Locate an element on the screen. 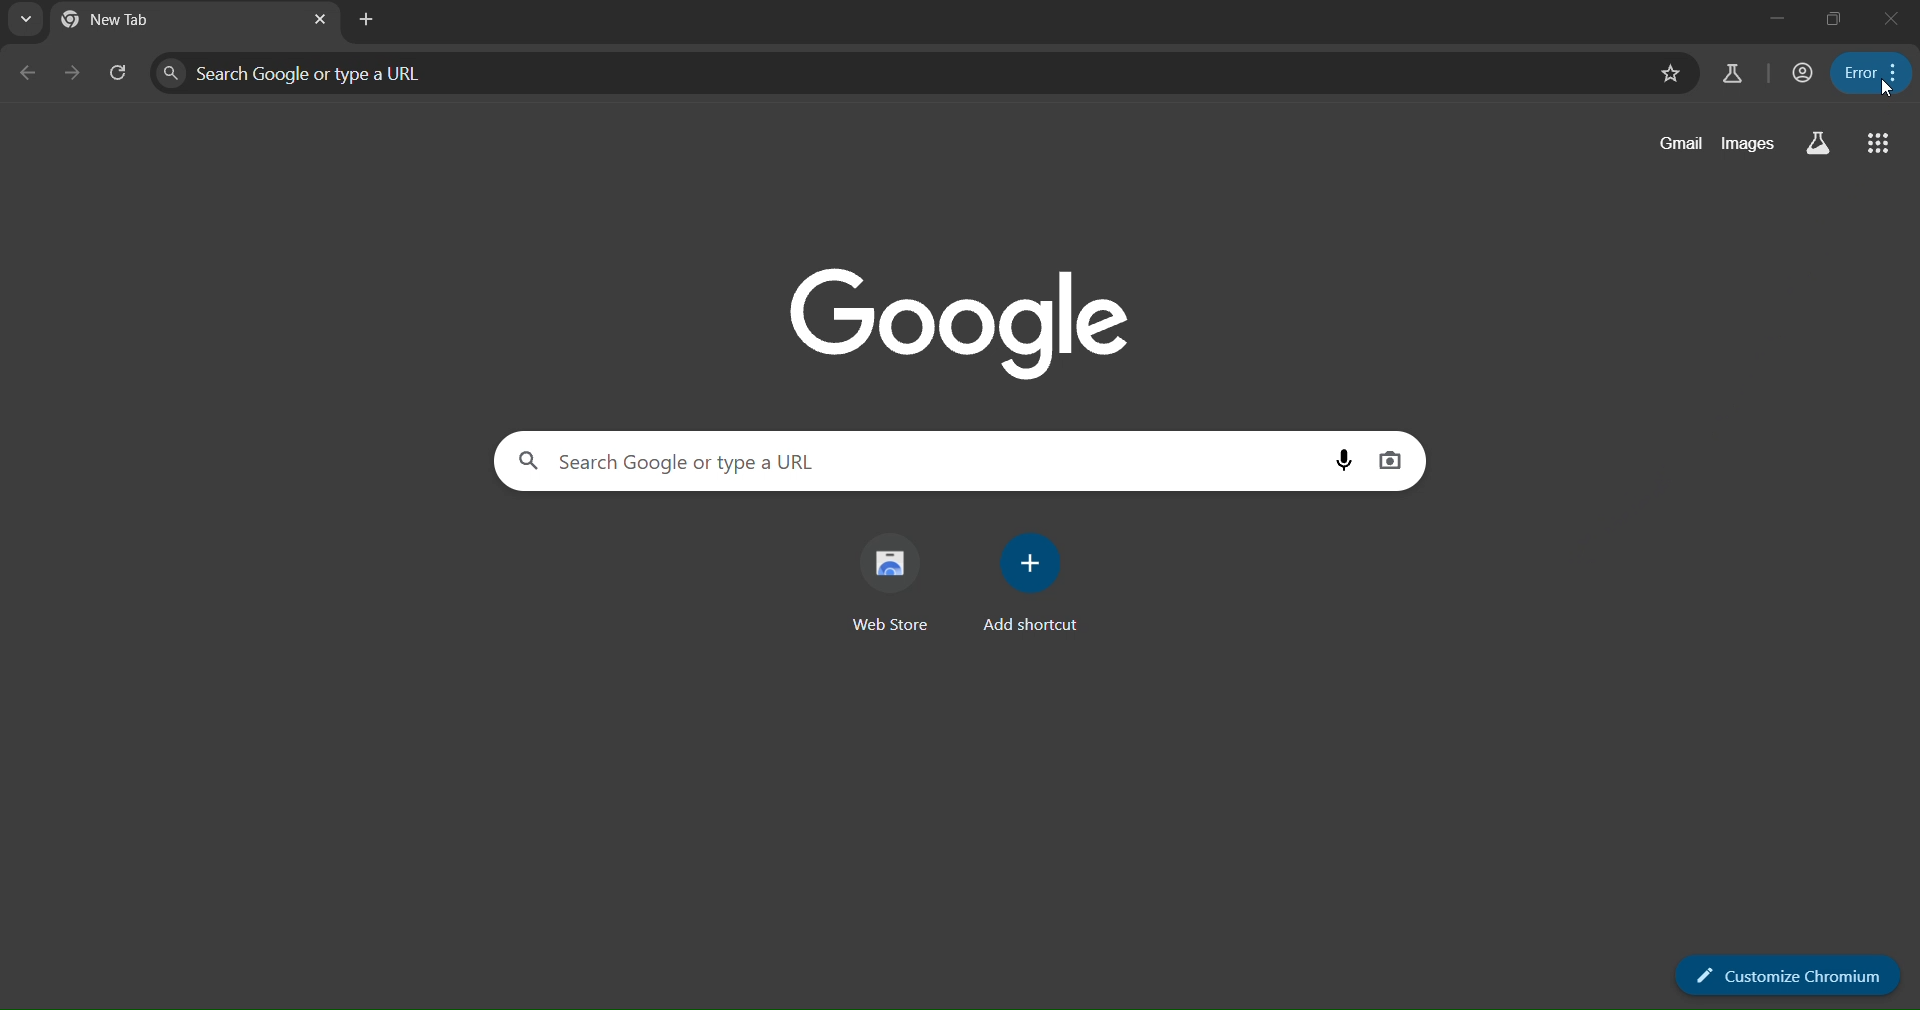 This screenshot has height=1010, width=1920. Search Google or type a URL is located at coordinates (666, 459).